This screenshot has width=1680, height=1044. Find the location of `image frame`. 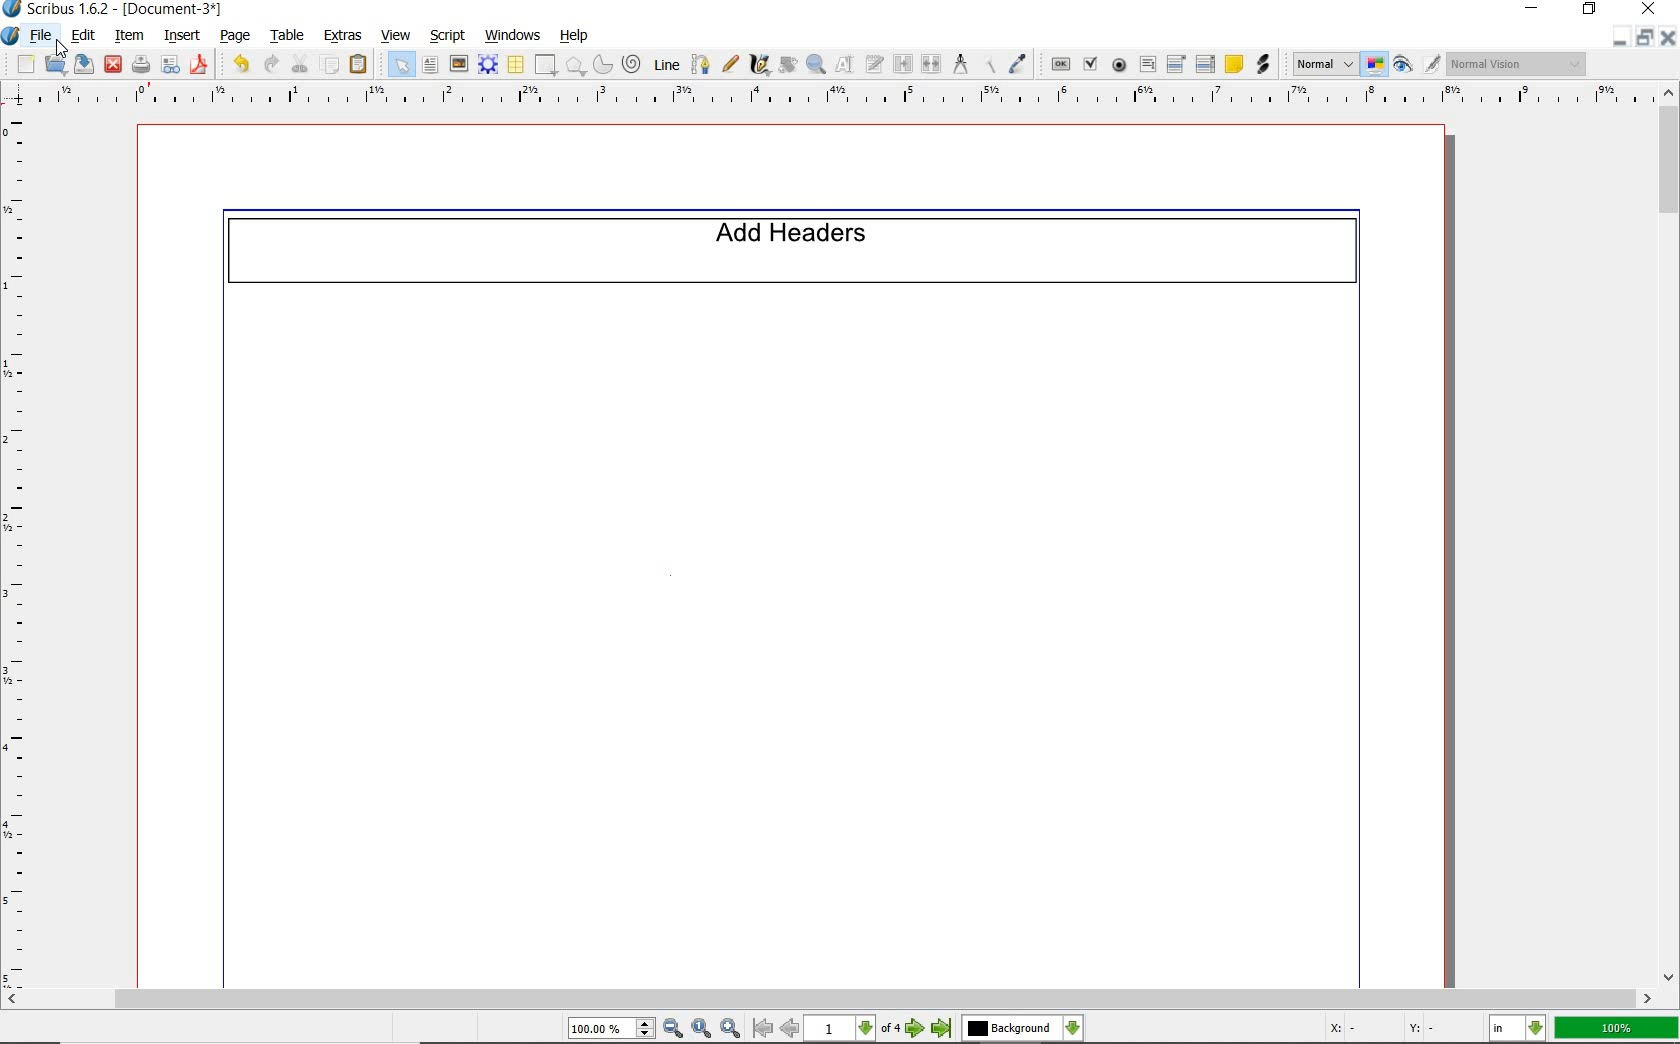

image frame is located at coordinates (459, 65).